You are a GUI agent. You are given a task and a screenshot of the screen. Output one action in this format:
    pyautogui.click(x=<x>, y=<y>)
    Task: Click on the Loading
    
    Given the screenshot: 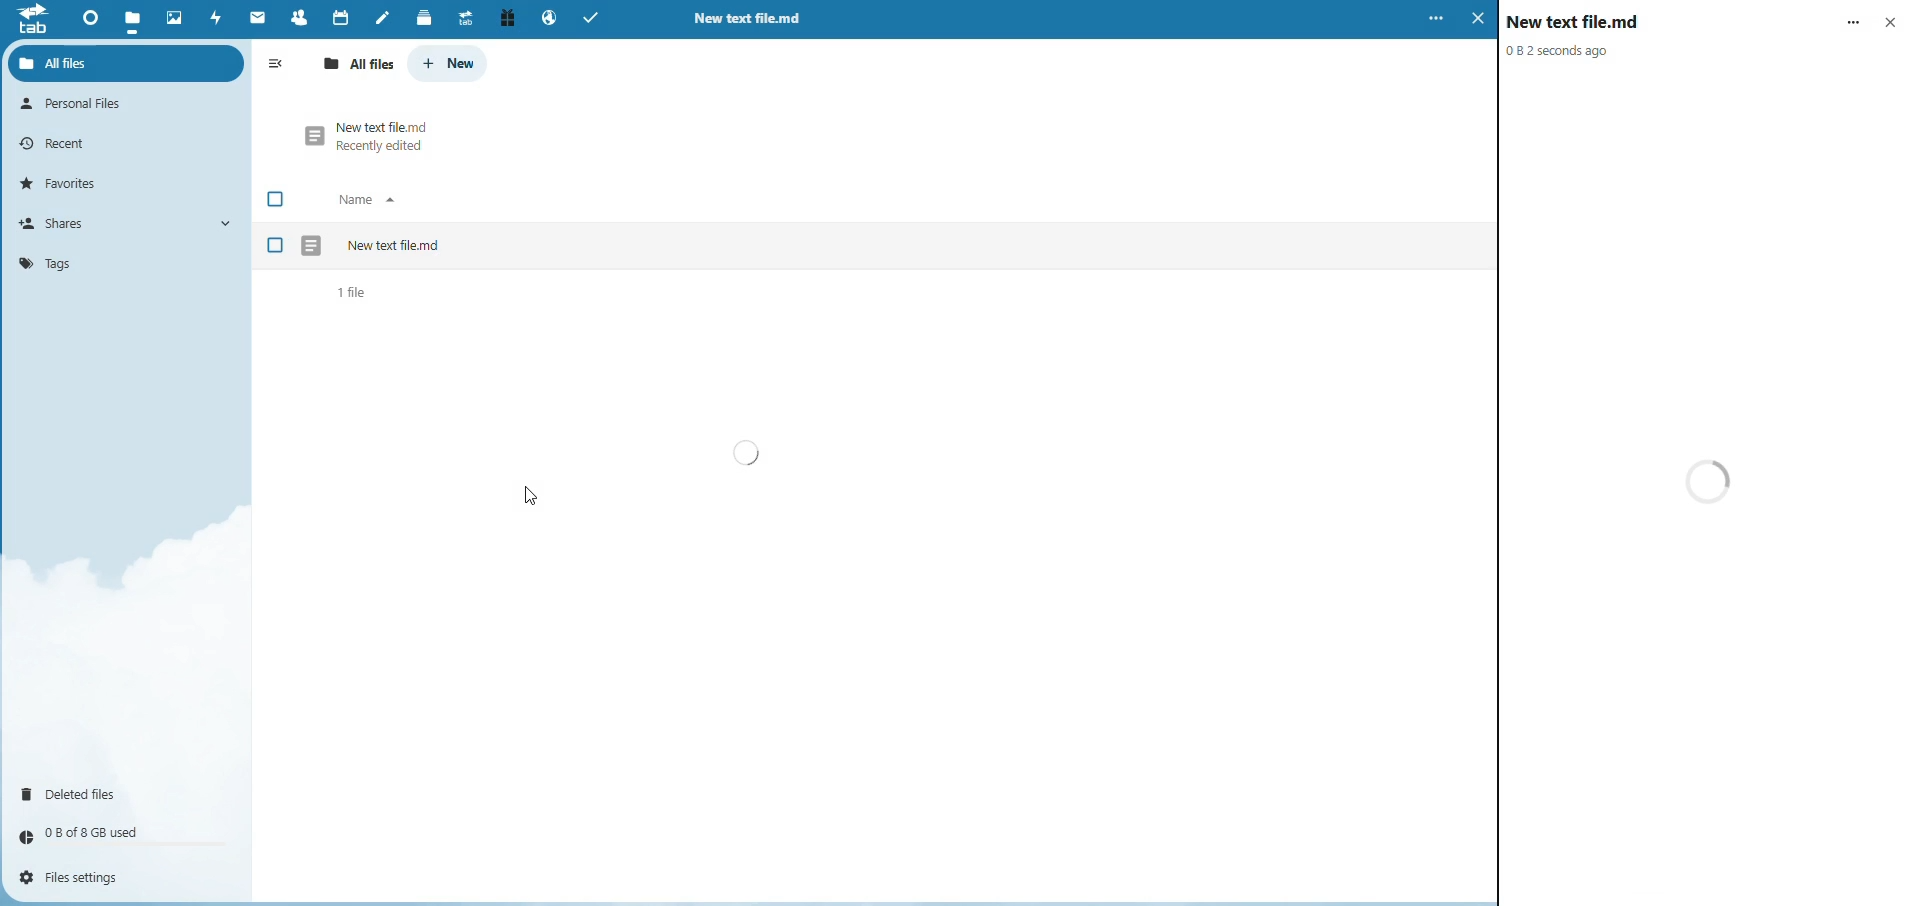 What is the action you would take?
    pyautogui.click(x=1713, y=481)
    